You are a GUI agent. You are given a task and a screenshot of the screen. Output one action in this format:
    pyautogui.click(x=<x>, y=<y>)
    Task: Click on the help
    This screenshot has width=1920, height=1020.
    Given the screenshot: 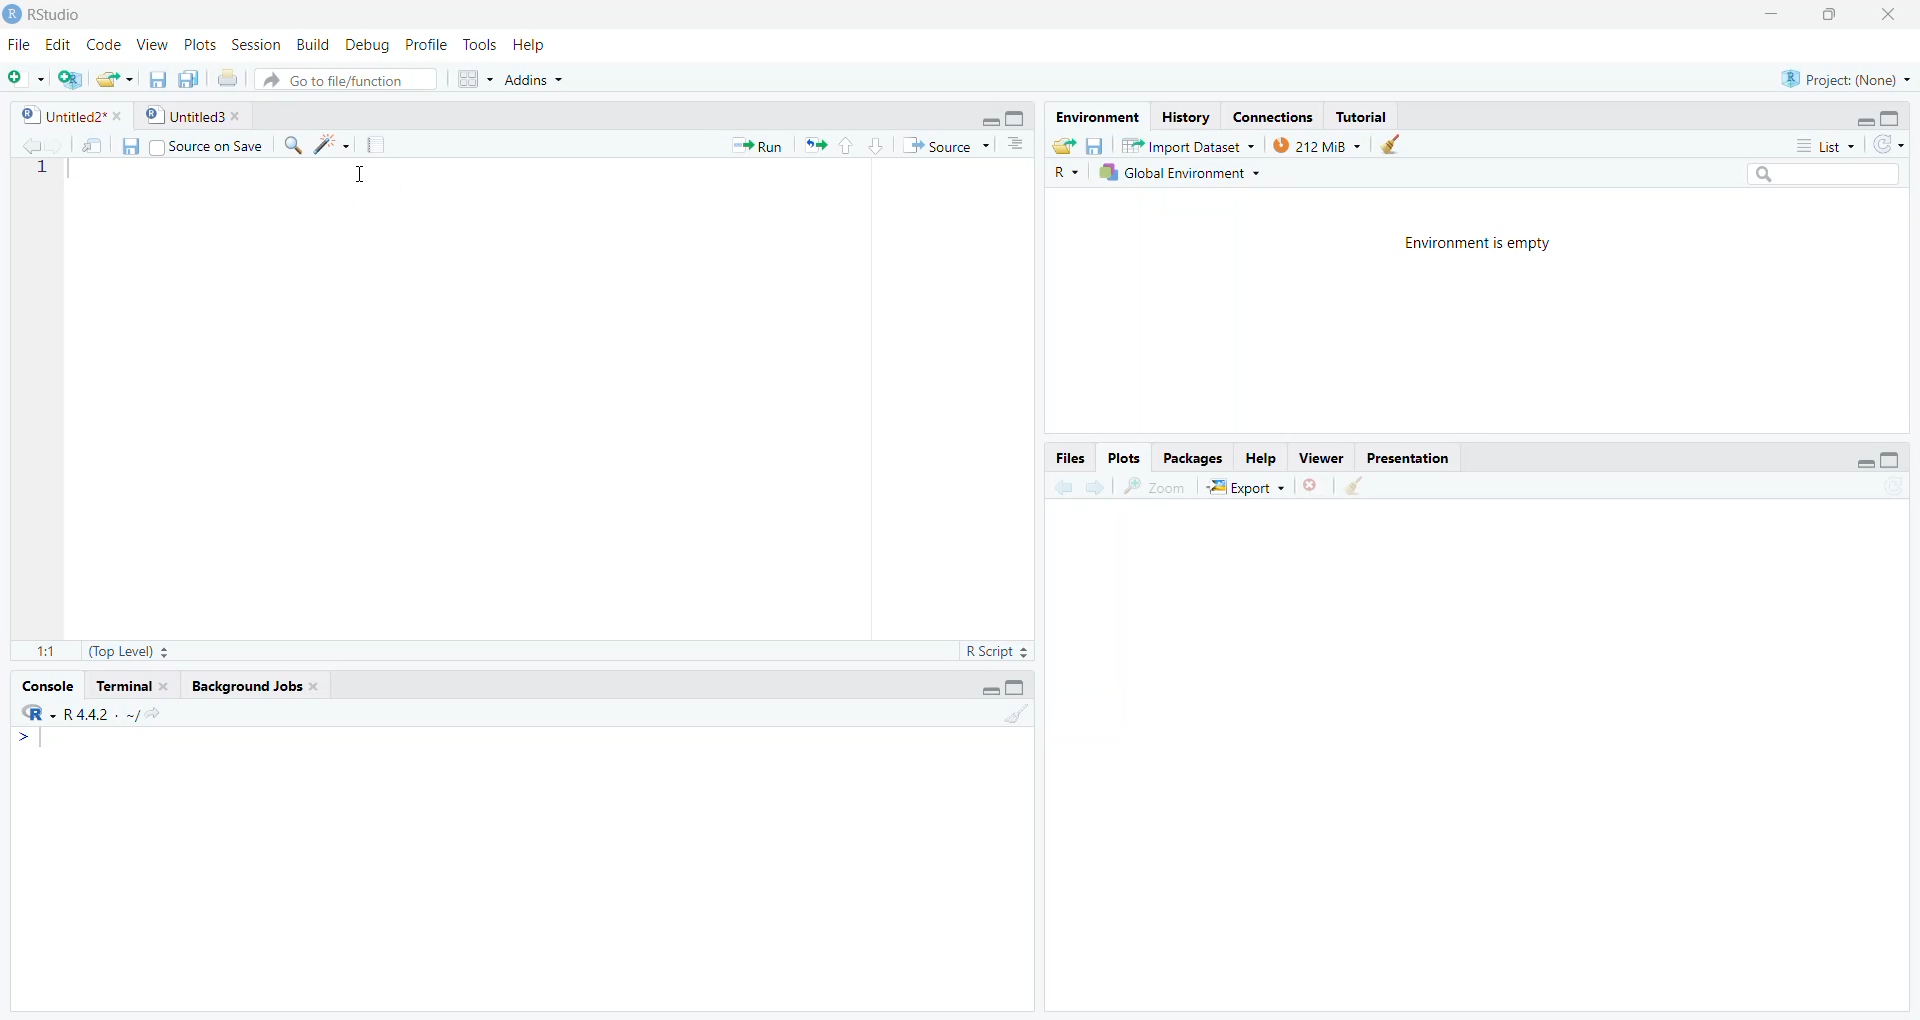 What is the action you would take?
    pyautogui.click(x=536, y=49)
    